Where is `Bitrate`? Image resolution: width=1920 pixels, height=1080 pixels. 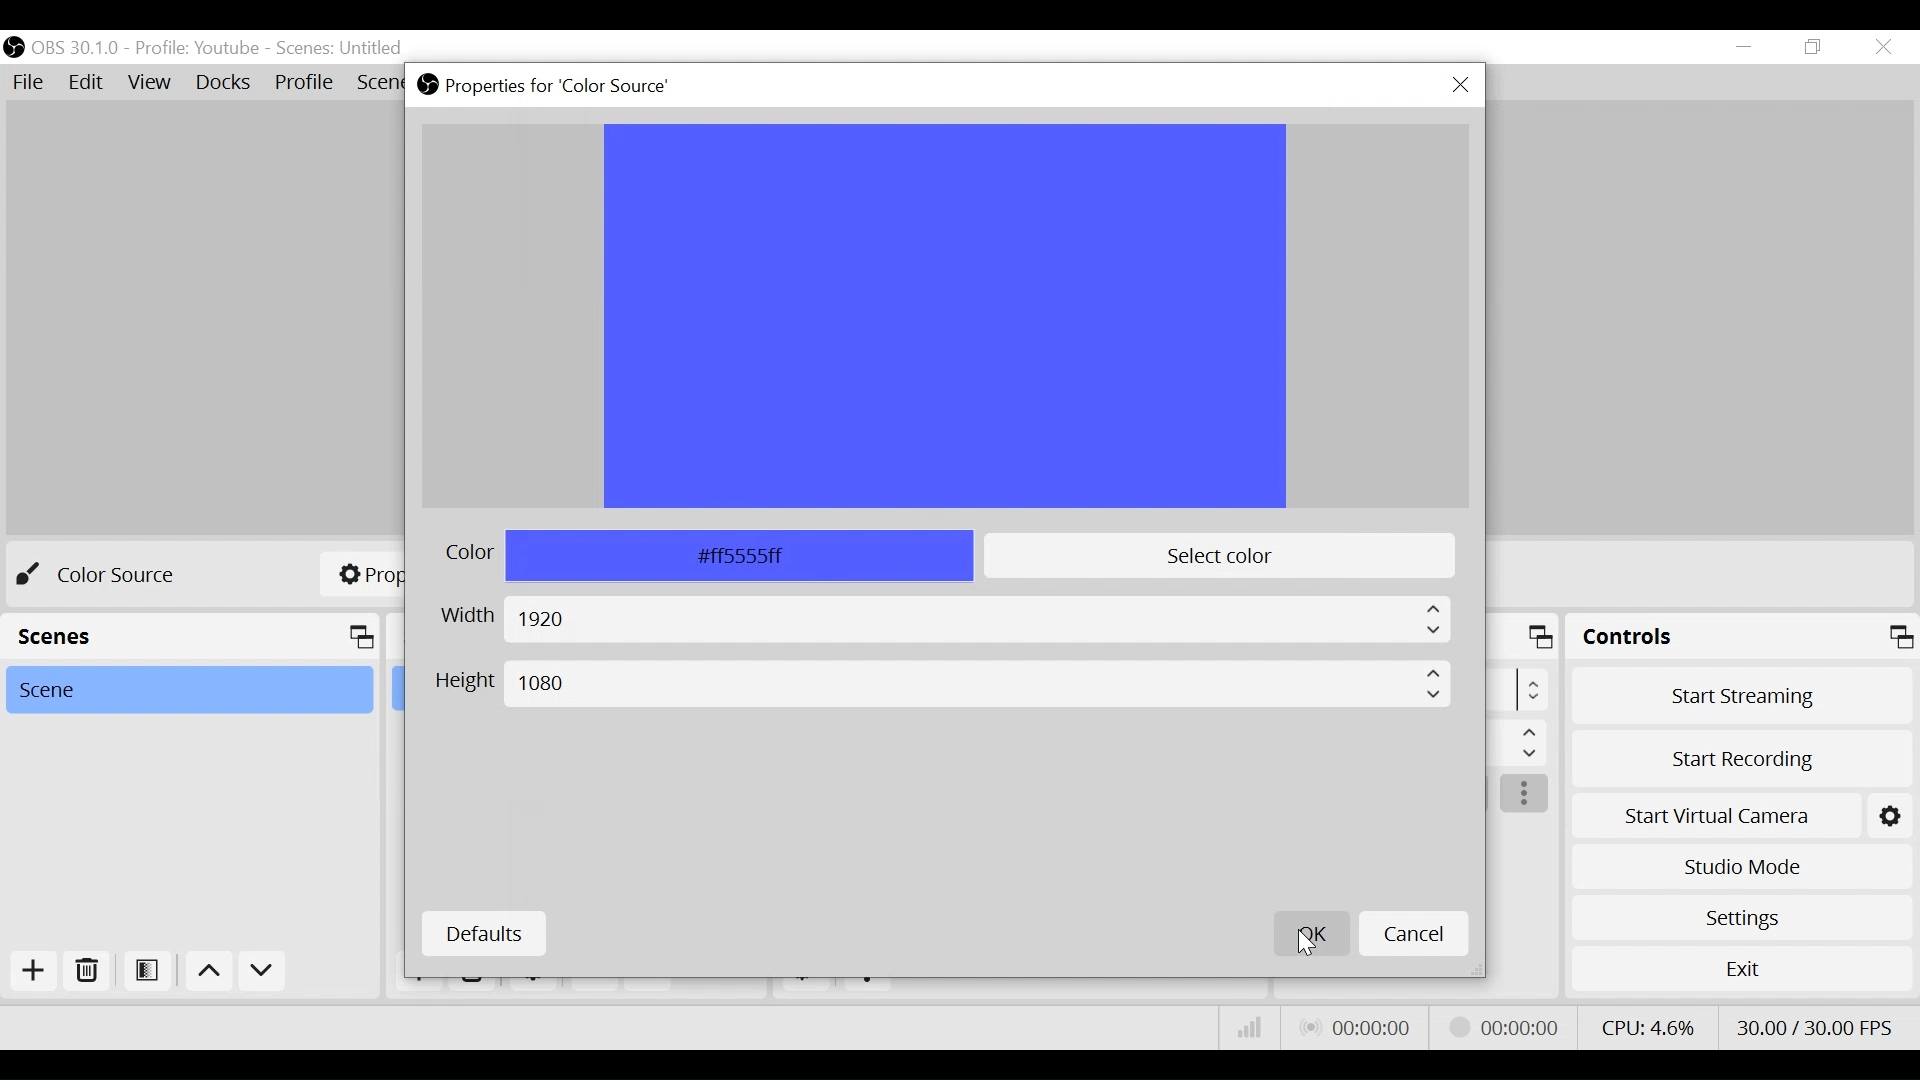
Bitrate is located at coordinates (1246, 1028).